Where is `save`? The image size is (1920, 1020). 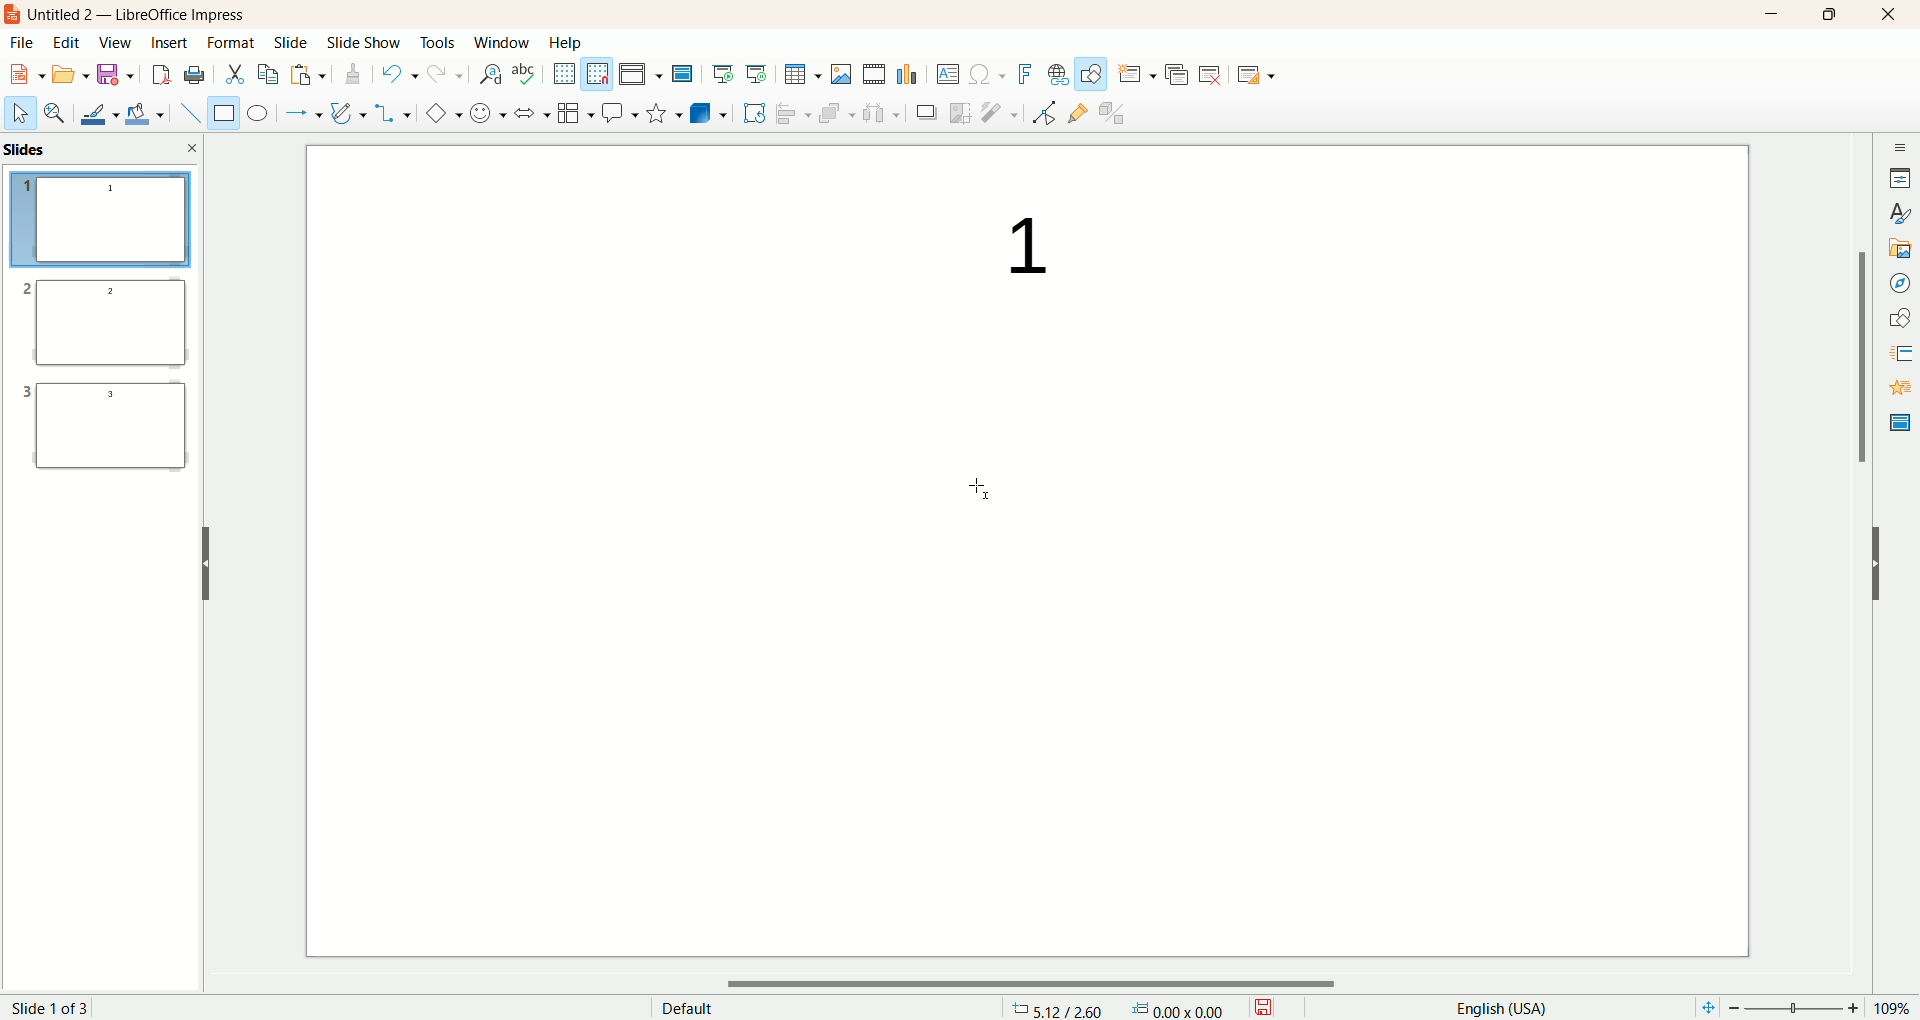
save is located at coordinates (1270, 1005).